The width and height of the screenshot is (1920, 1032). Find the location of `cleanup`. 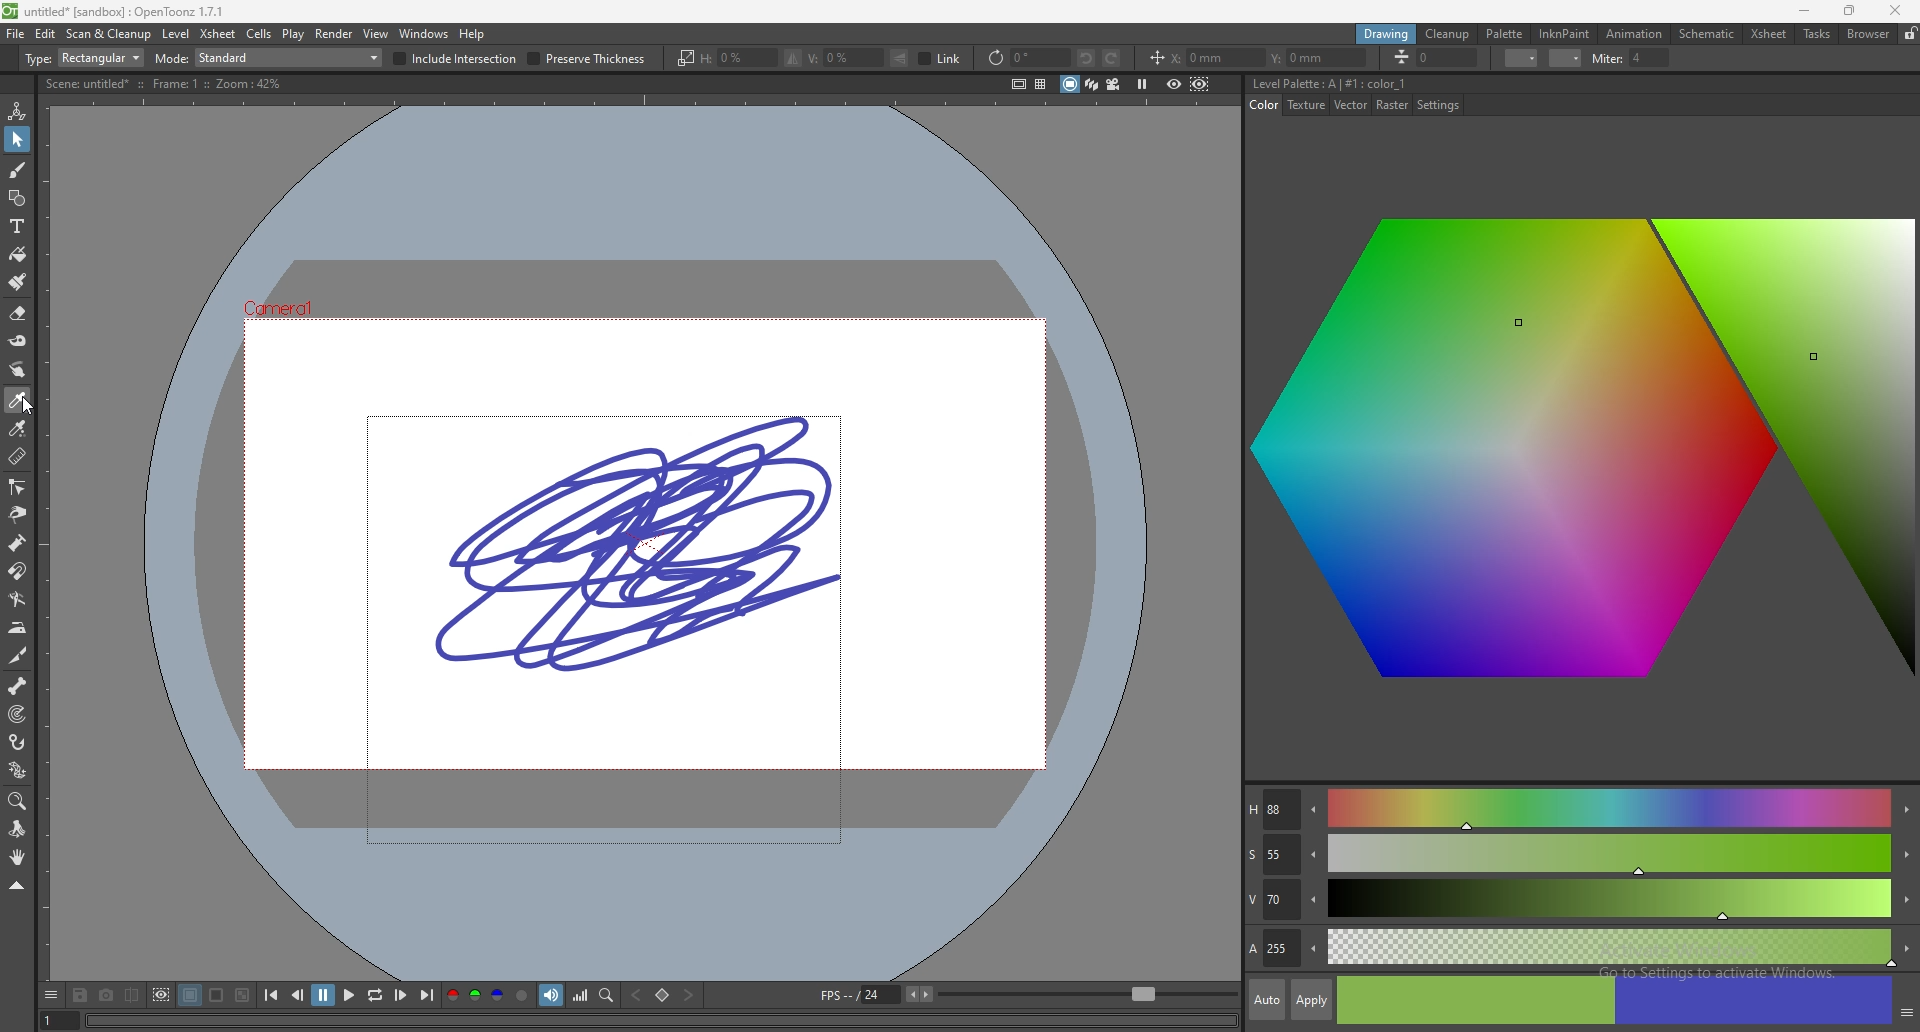

cleanup is located at coordinates (1450, 35).